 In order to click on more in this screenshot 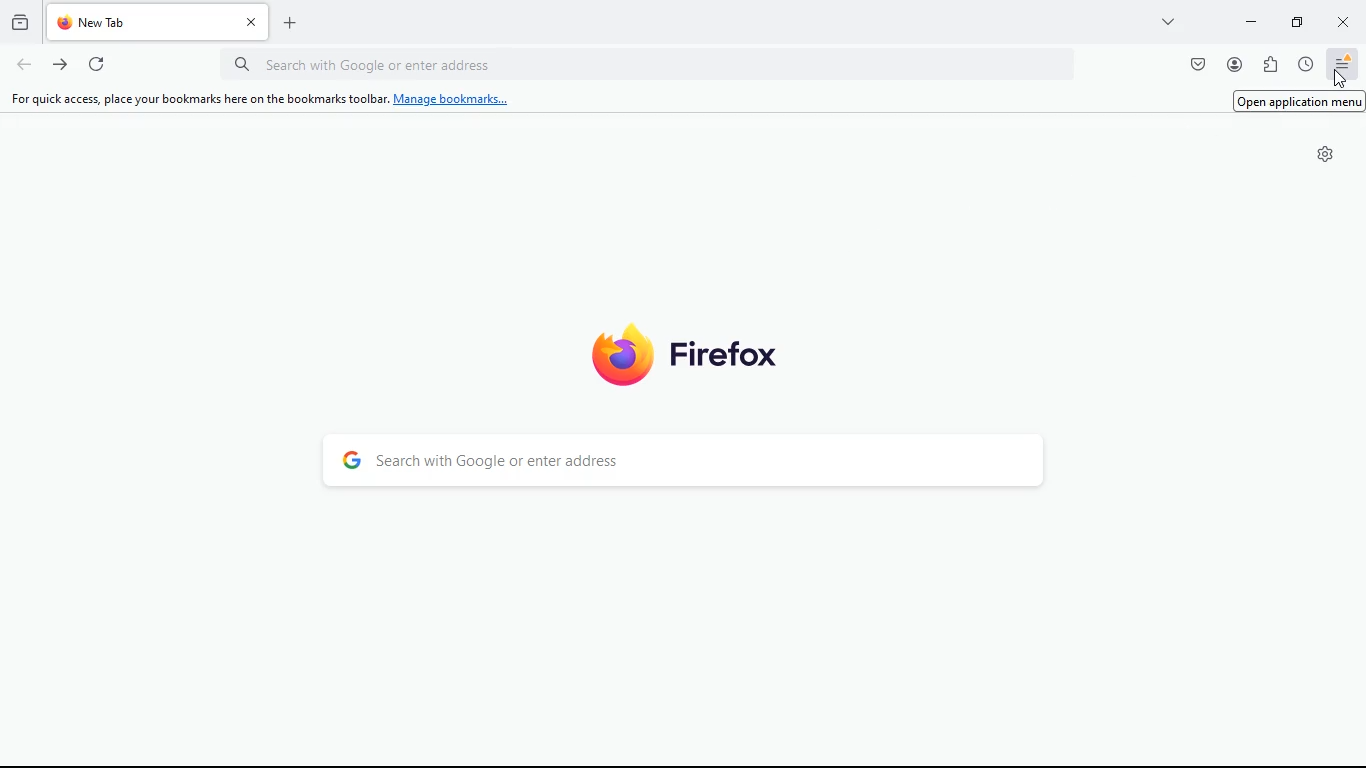, I will do `click(1170, 21)`.